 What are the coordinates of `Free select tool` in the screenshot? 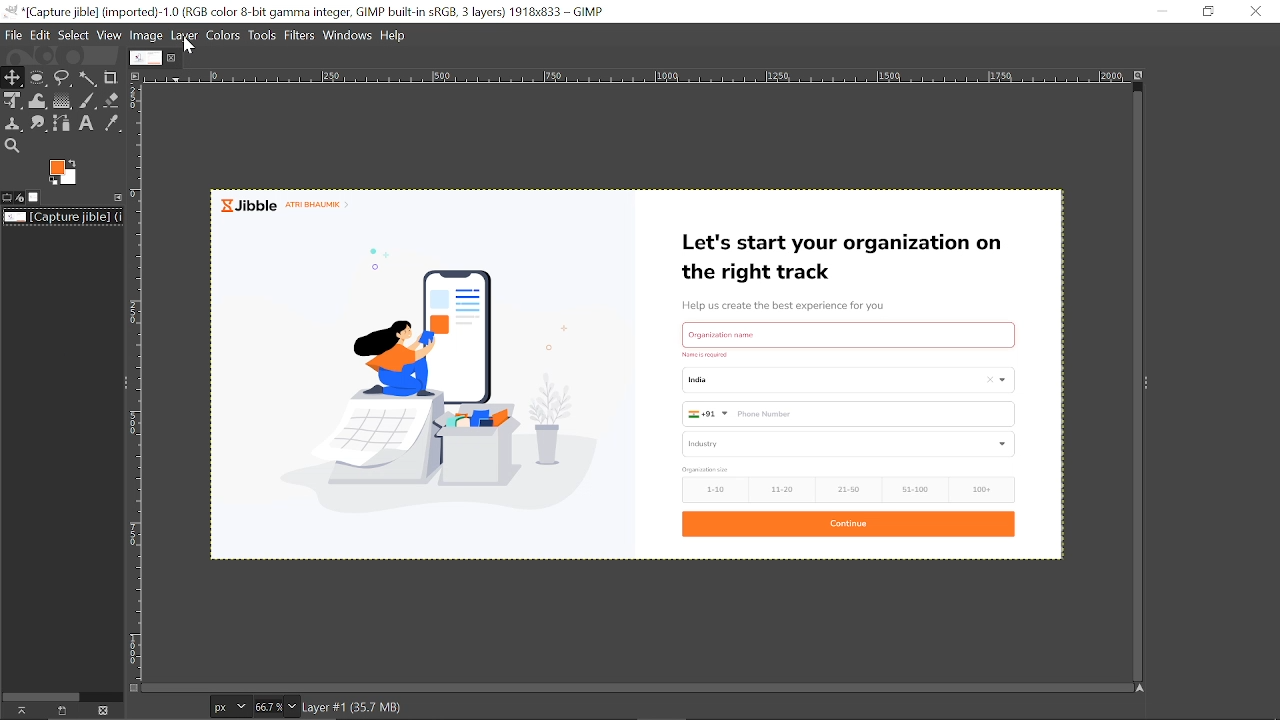 It's located at (63, 79).